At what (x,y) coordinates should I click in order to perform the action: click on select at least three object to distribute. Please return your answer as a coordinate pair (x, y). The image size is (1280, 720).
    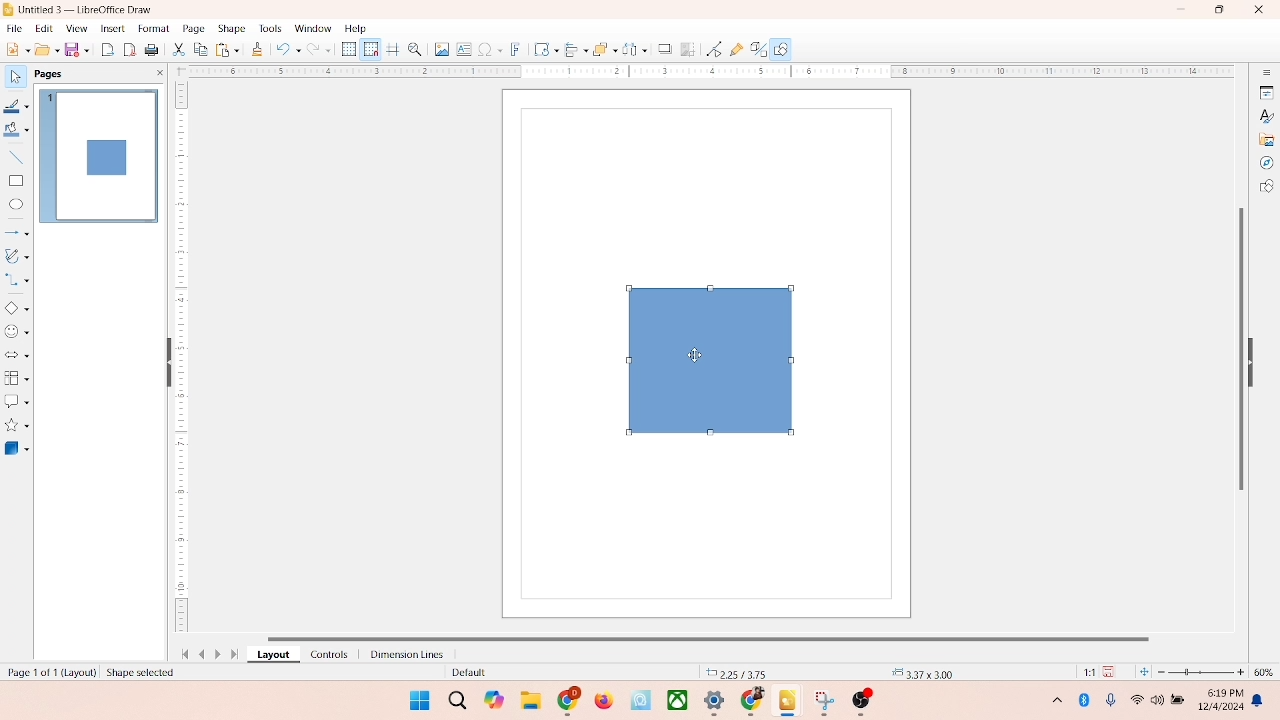
    Looking at the image, I should click on (630, 50).